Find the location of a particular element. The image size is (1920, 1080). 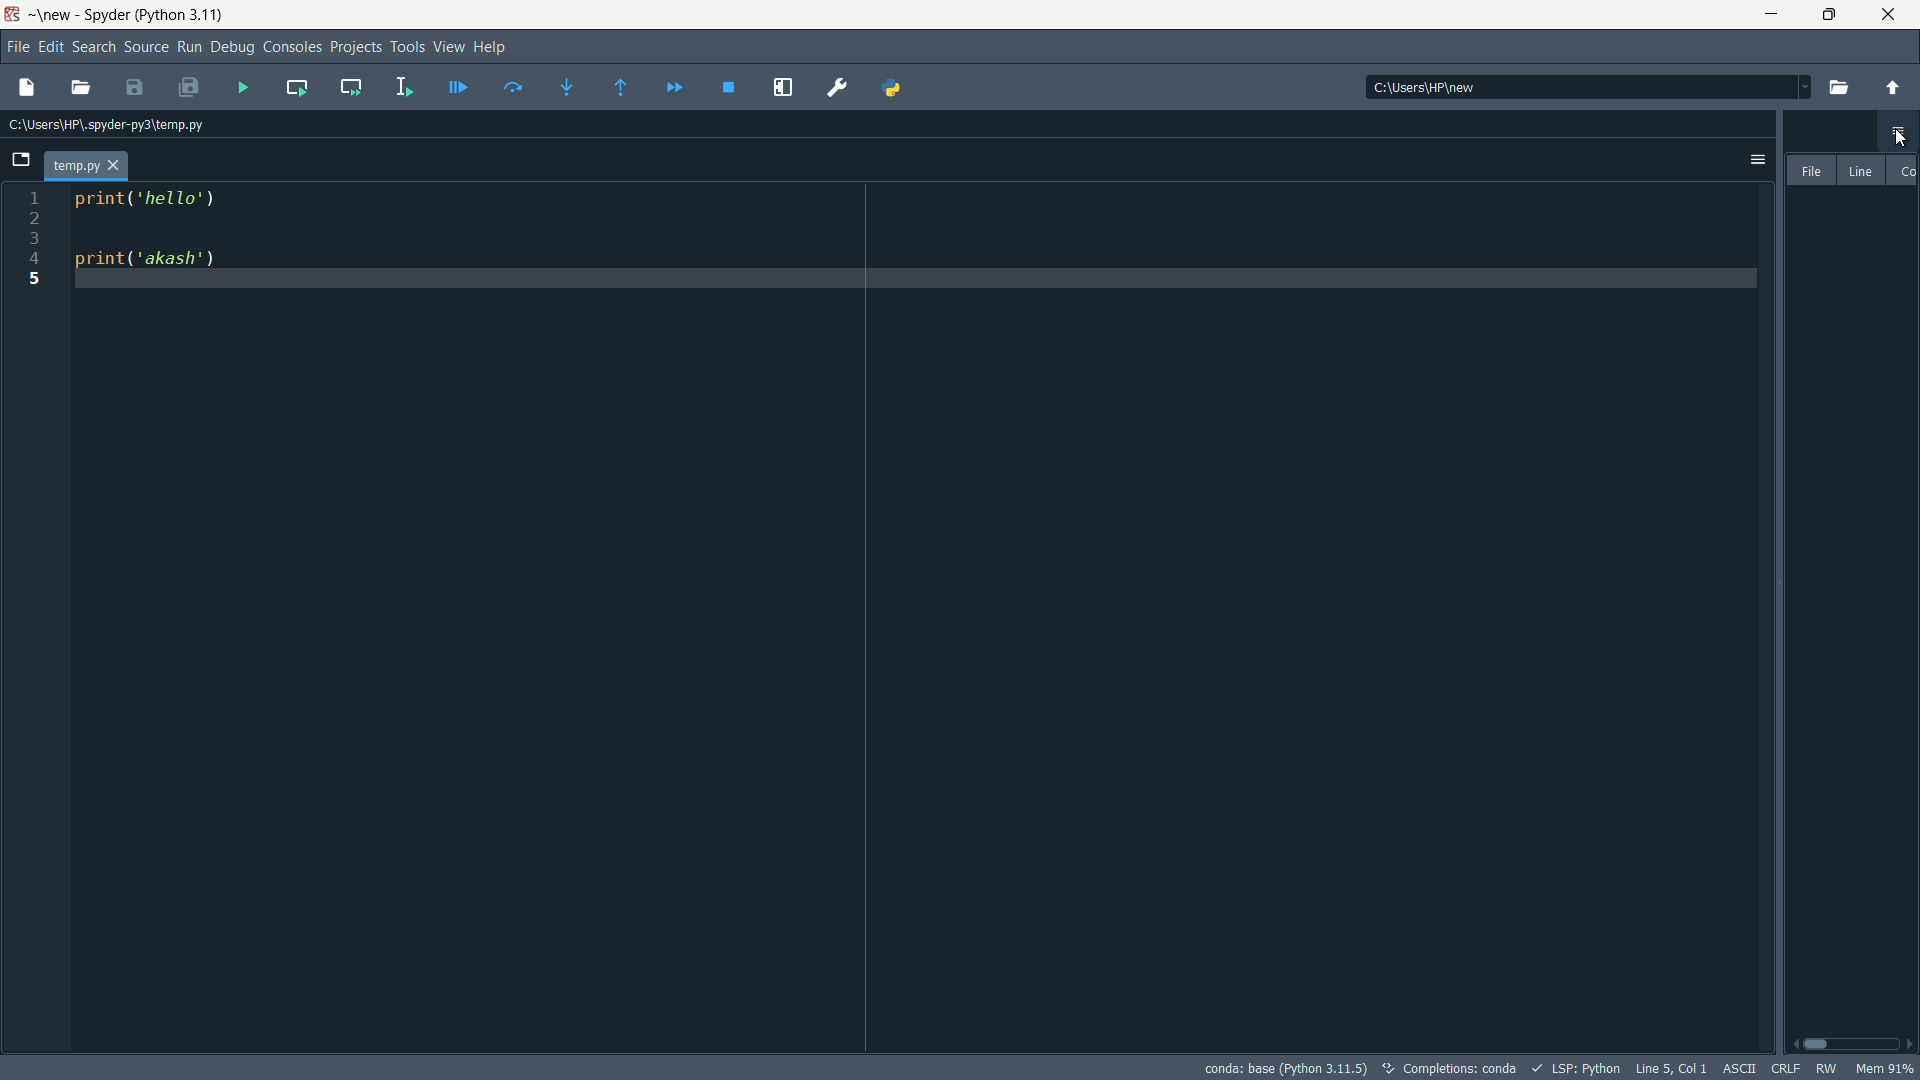

Run Button is located at coordinates (190, 47).